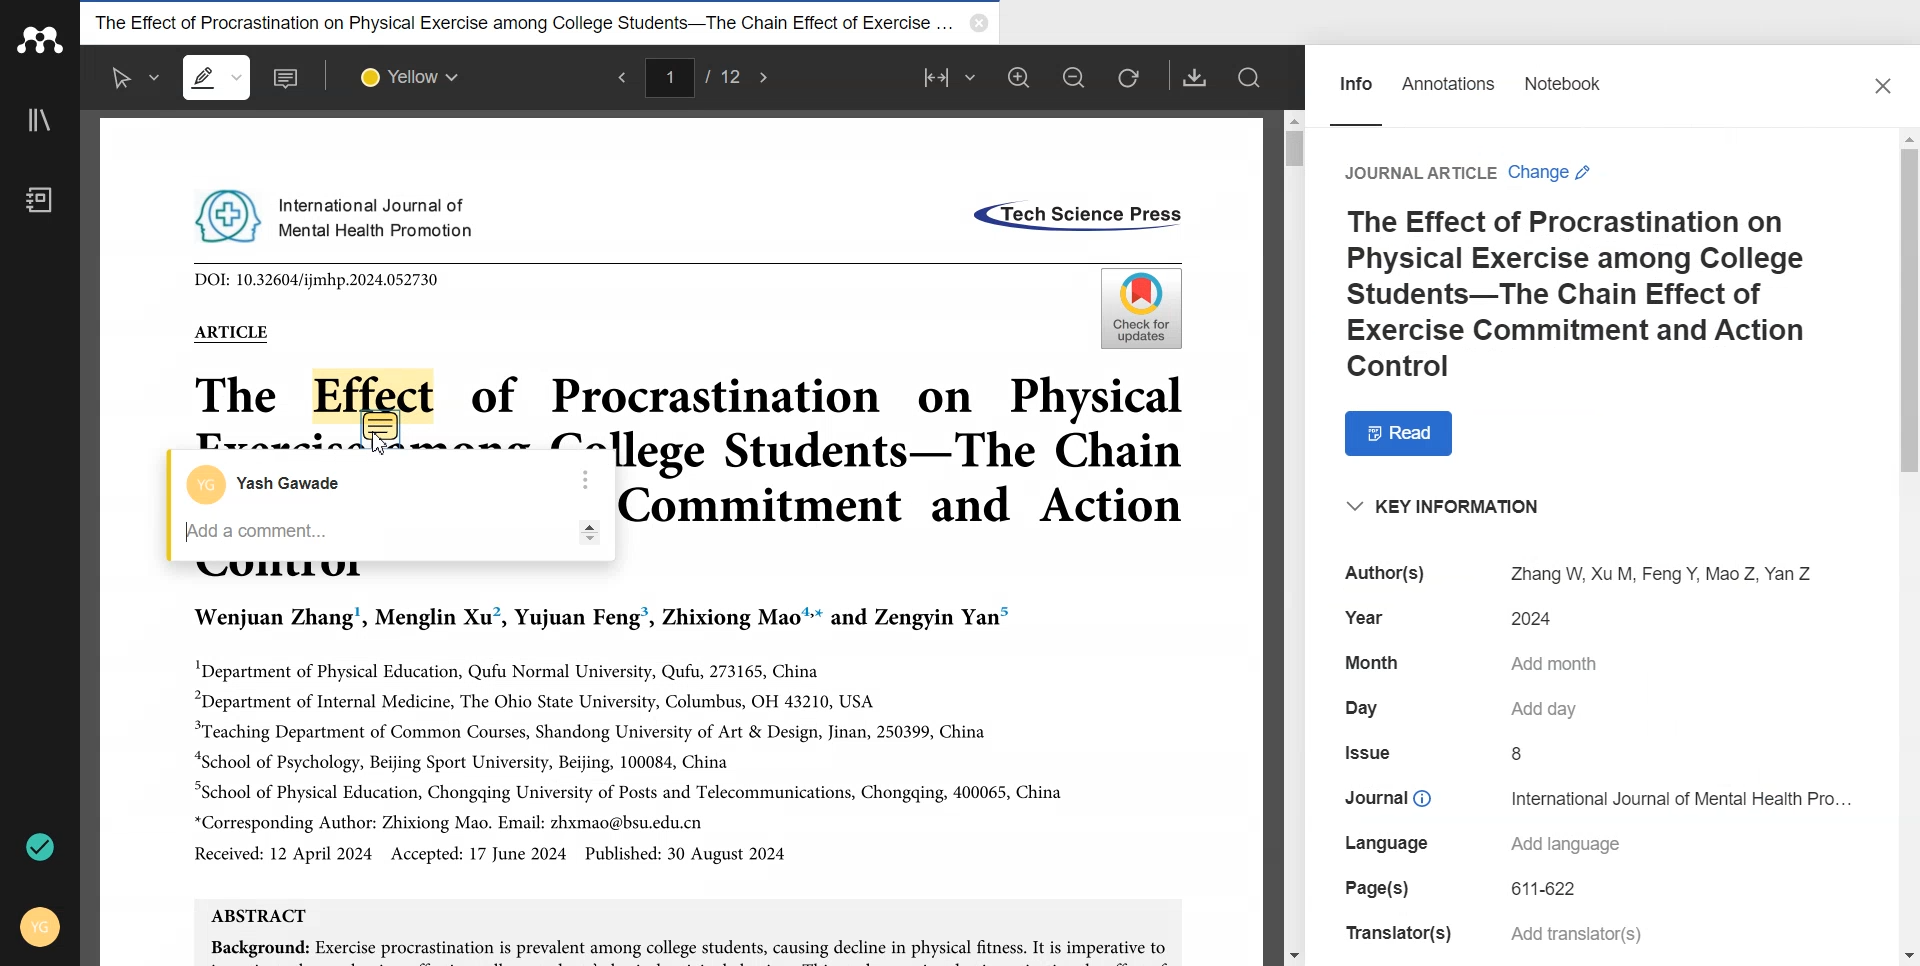 This screenshot has height=966, width=1920. I want to click on Highlight text, so click(218, 77).